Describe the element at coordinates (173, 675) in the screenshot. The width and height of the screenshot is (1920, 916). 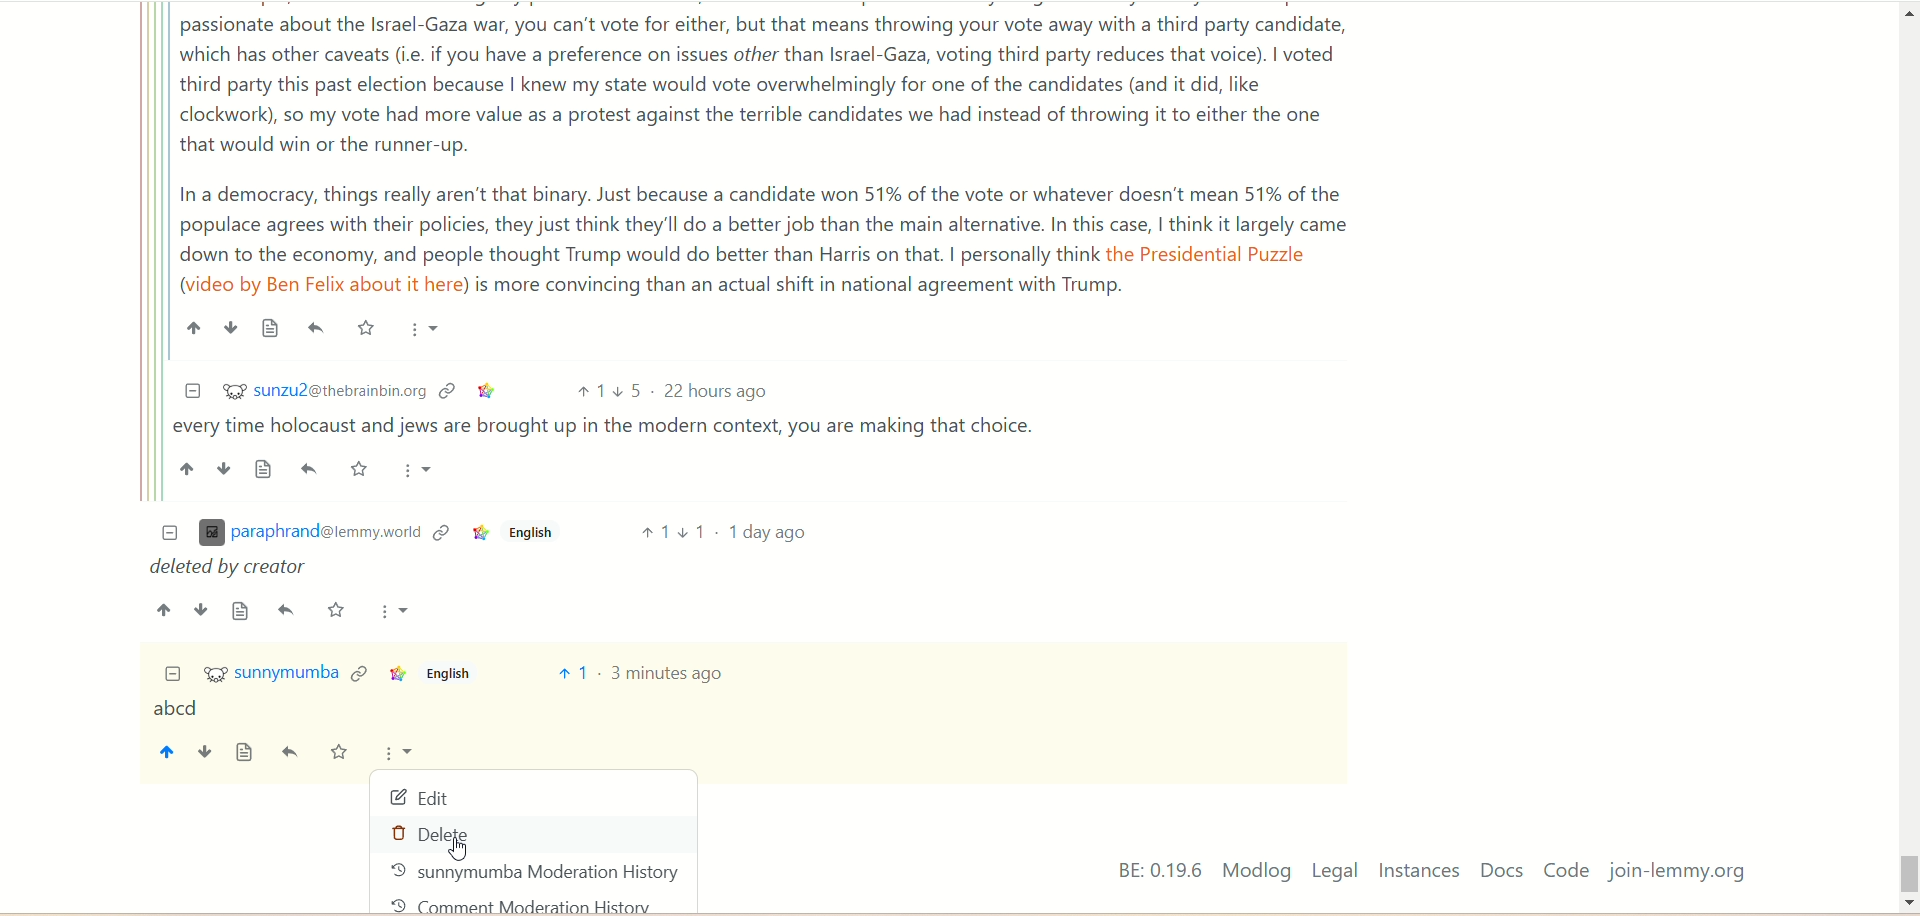
I see `Collapse` at that location.